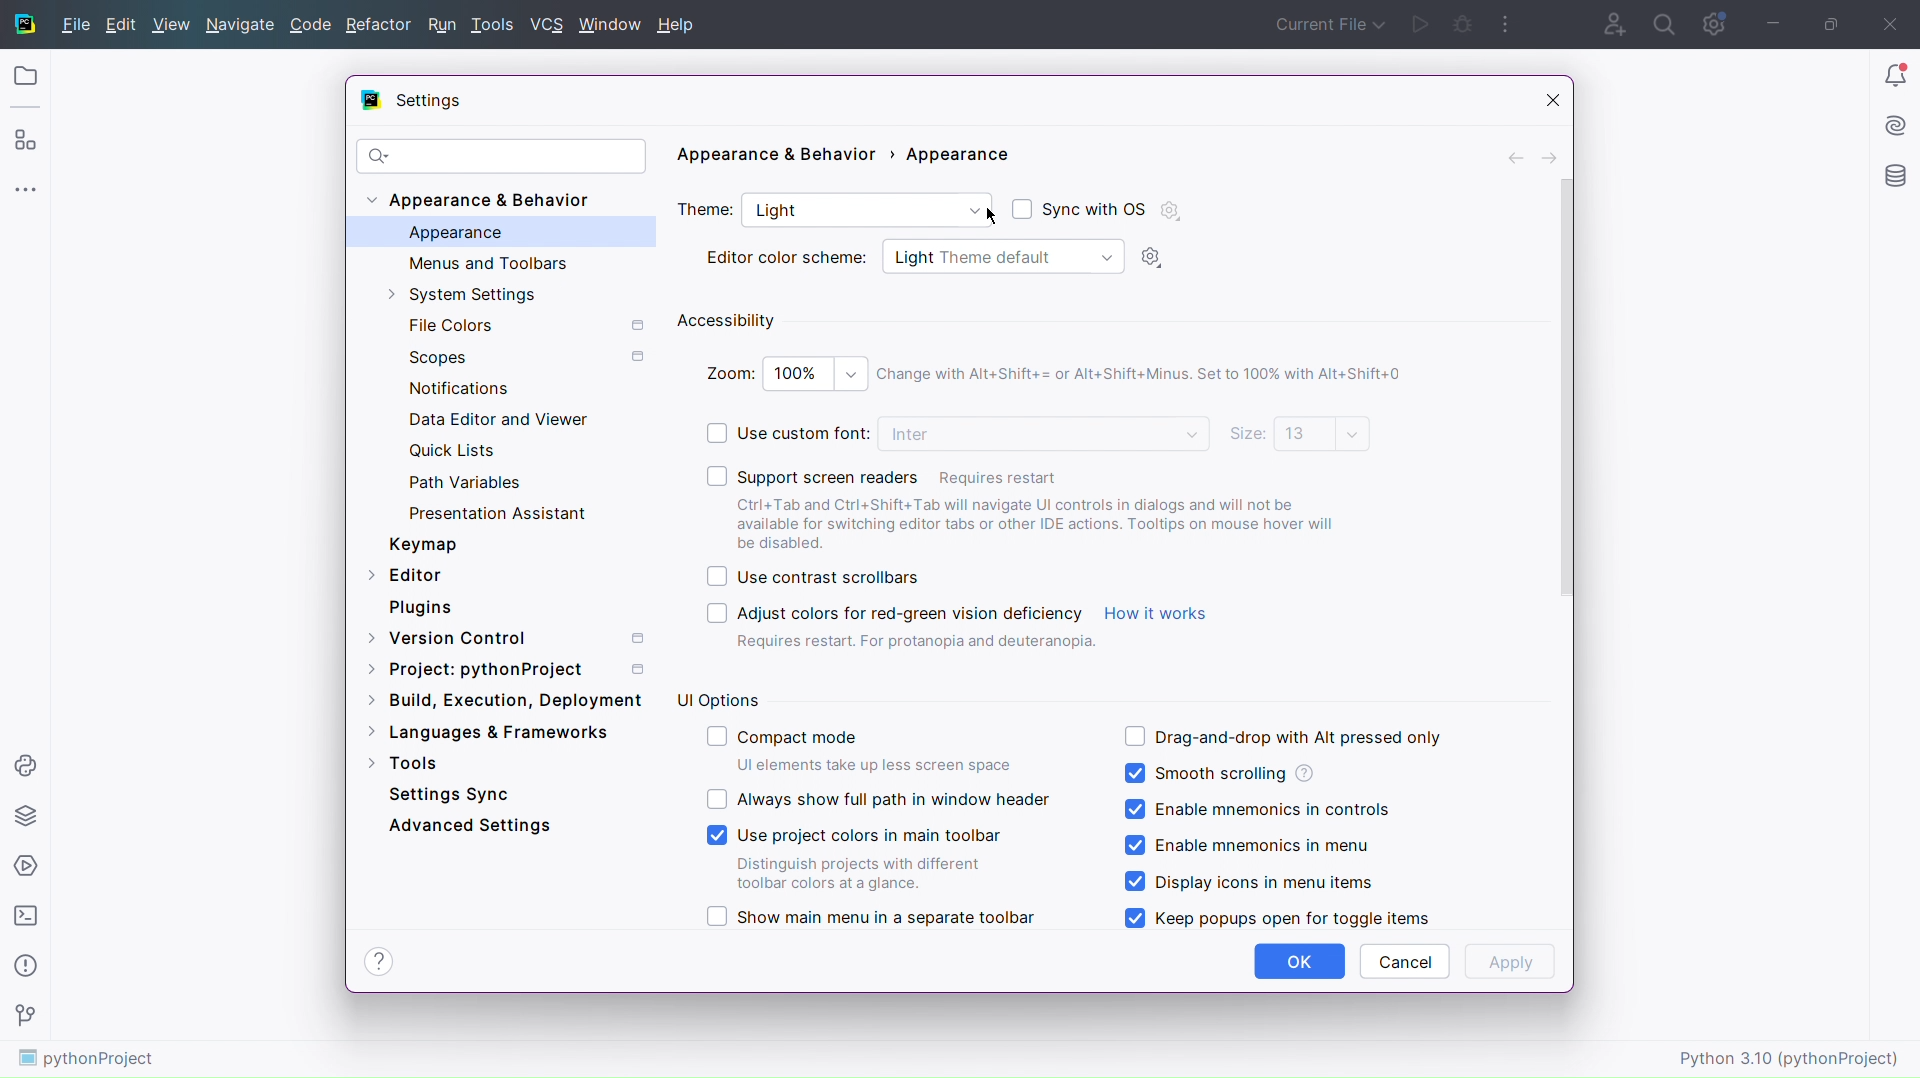 This screenshot has width=1920, height=1078. What do you see at coordinates (378, 961) in the screenshot?
I see `Help` at bounding box center [378, 961].